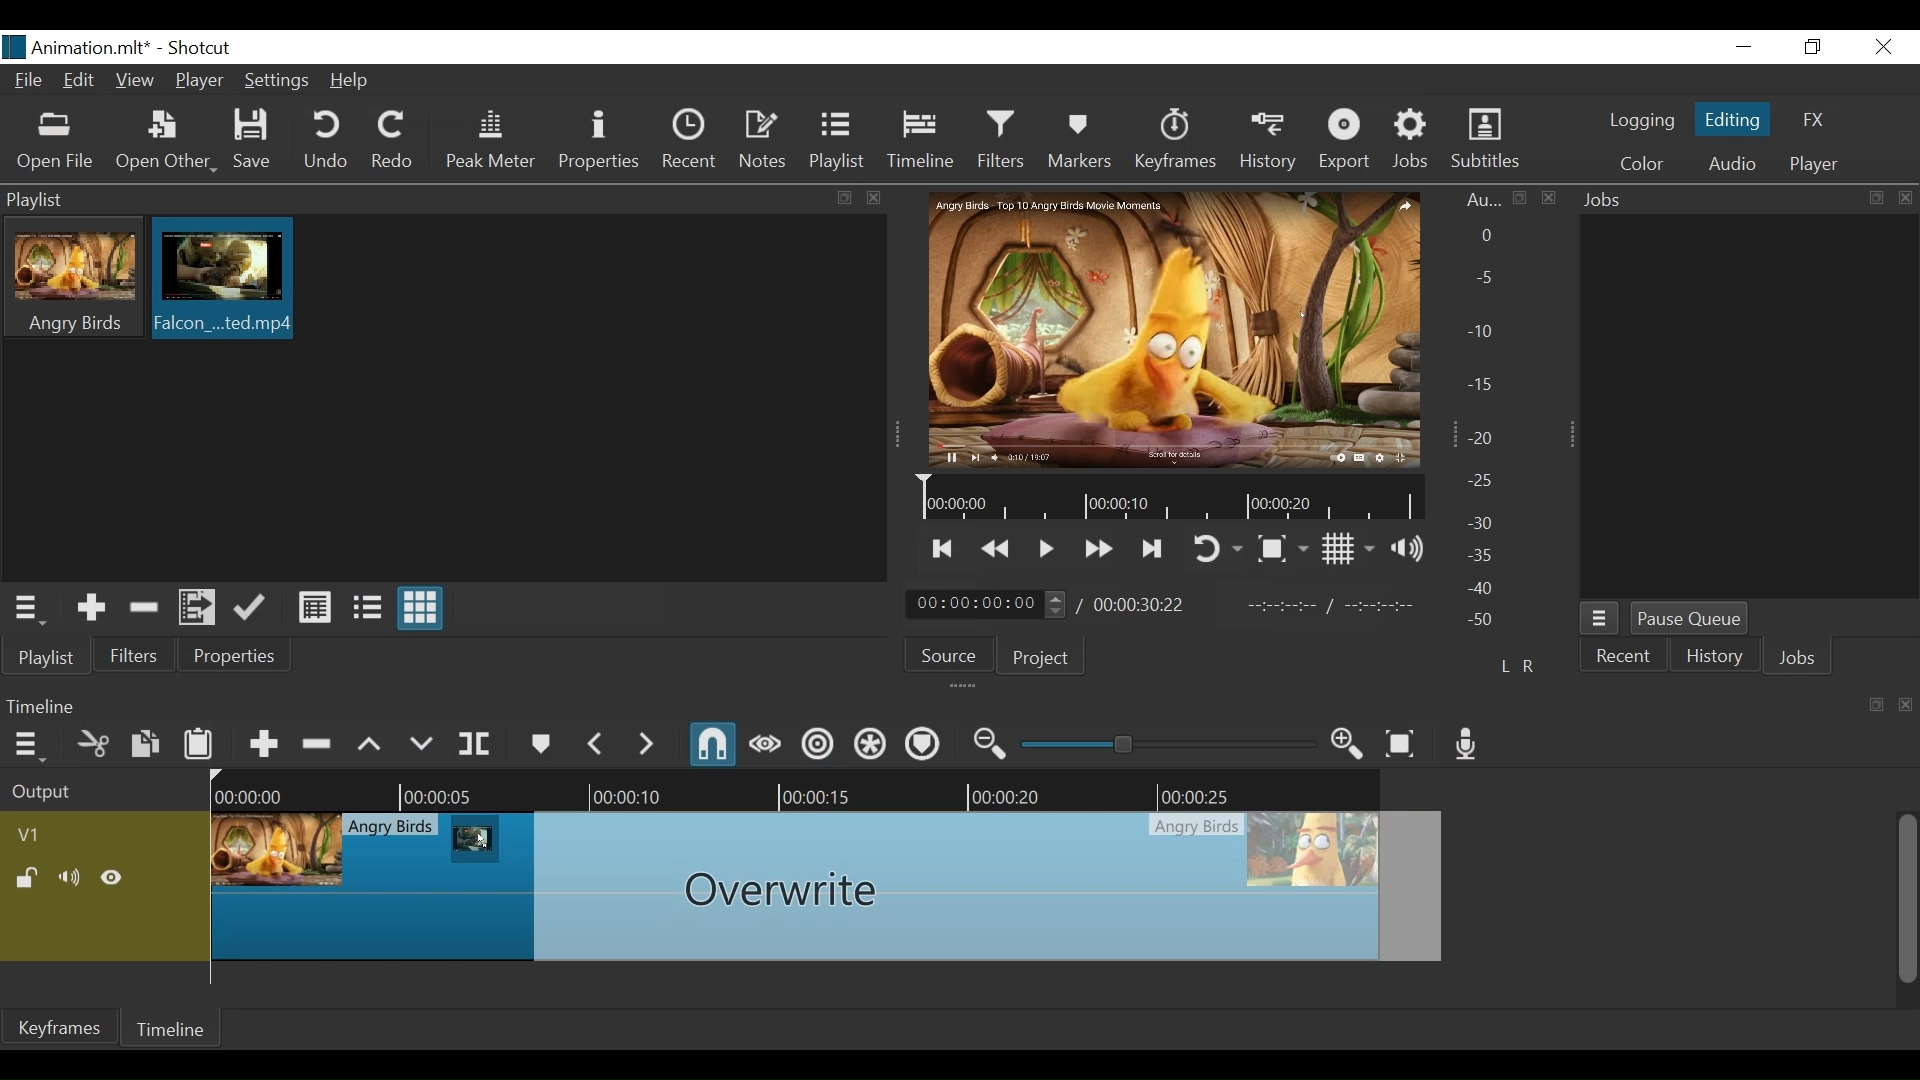 This screenshot has width=1920, height=1080. What do you see at coordinates (31, 835) in the screenshot?
I see `Track Header` at bounding box center [31, 835].